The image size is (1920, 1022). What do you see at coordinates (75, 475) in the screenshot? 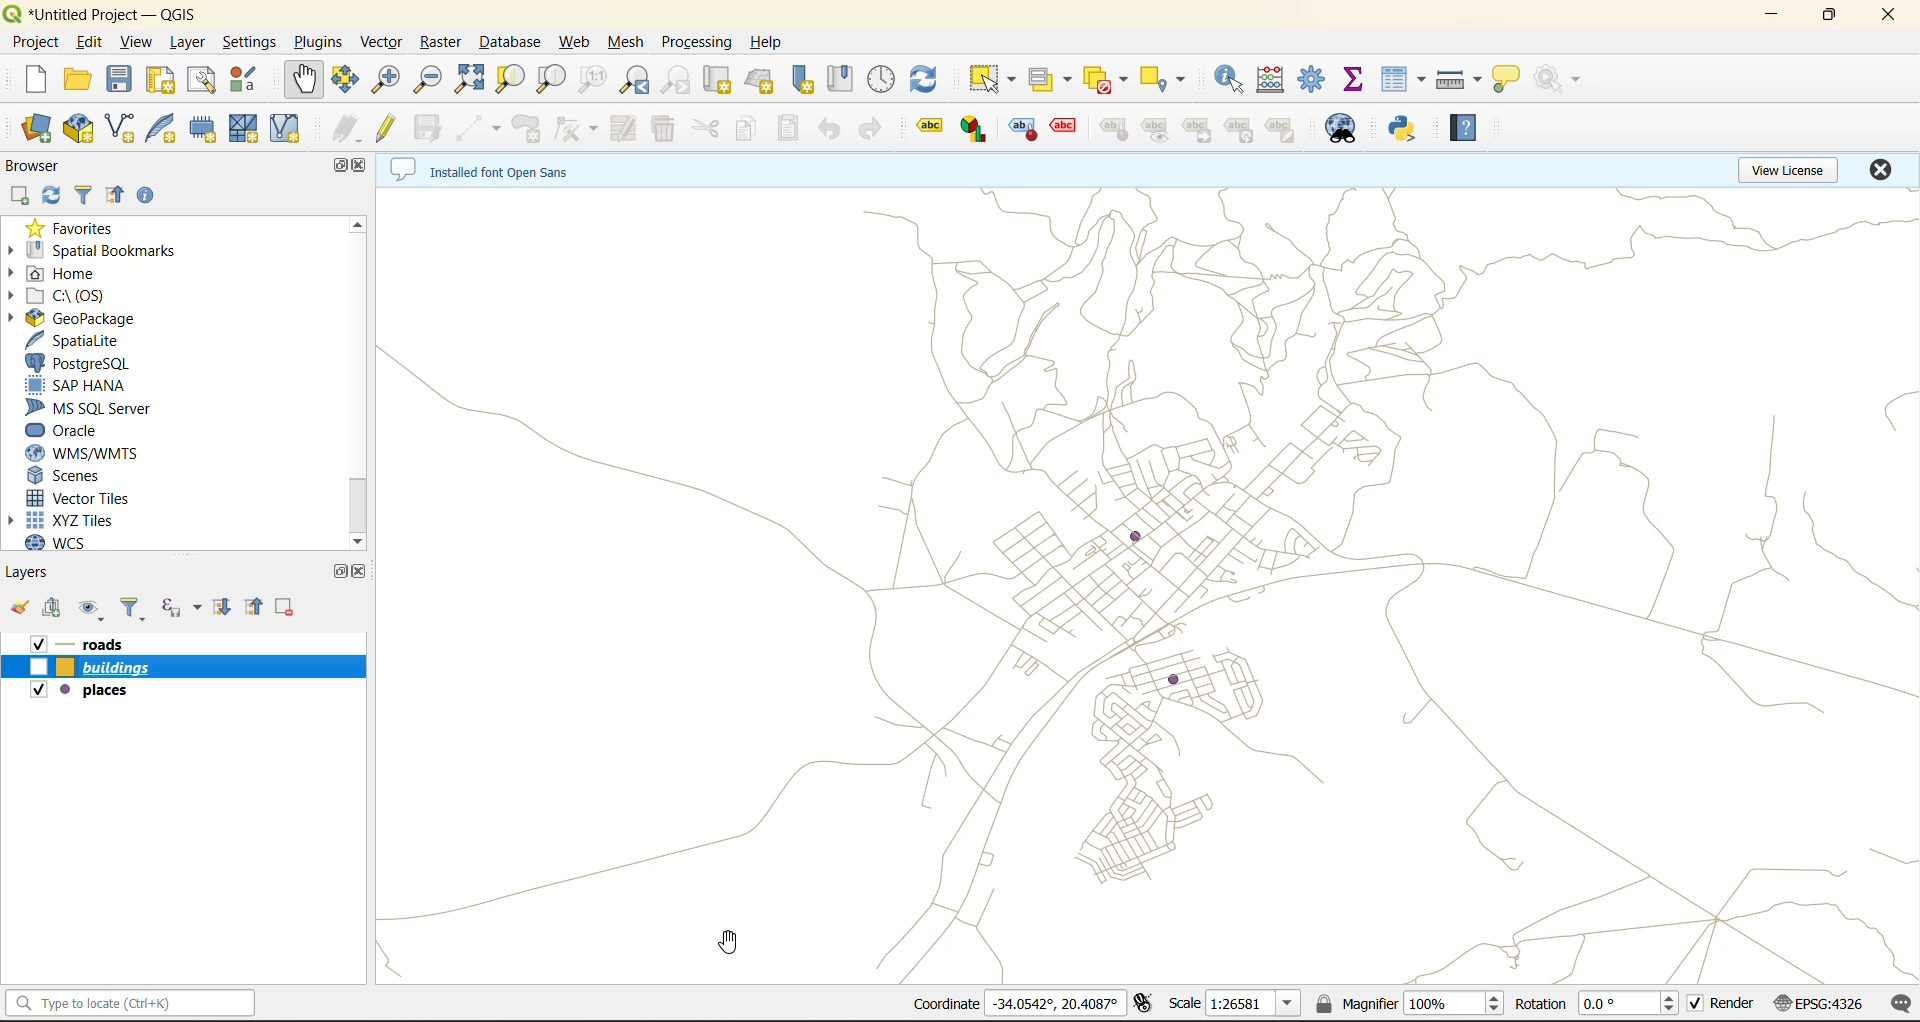
I see `scenes` at bounding box center [75, 475].